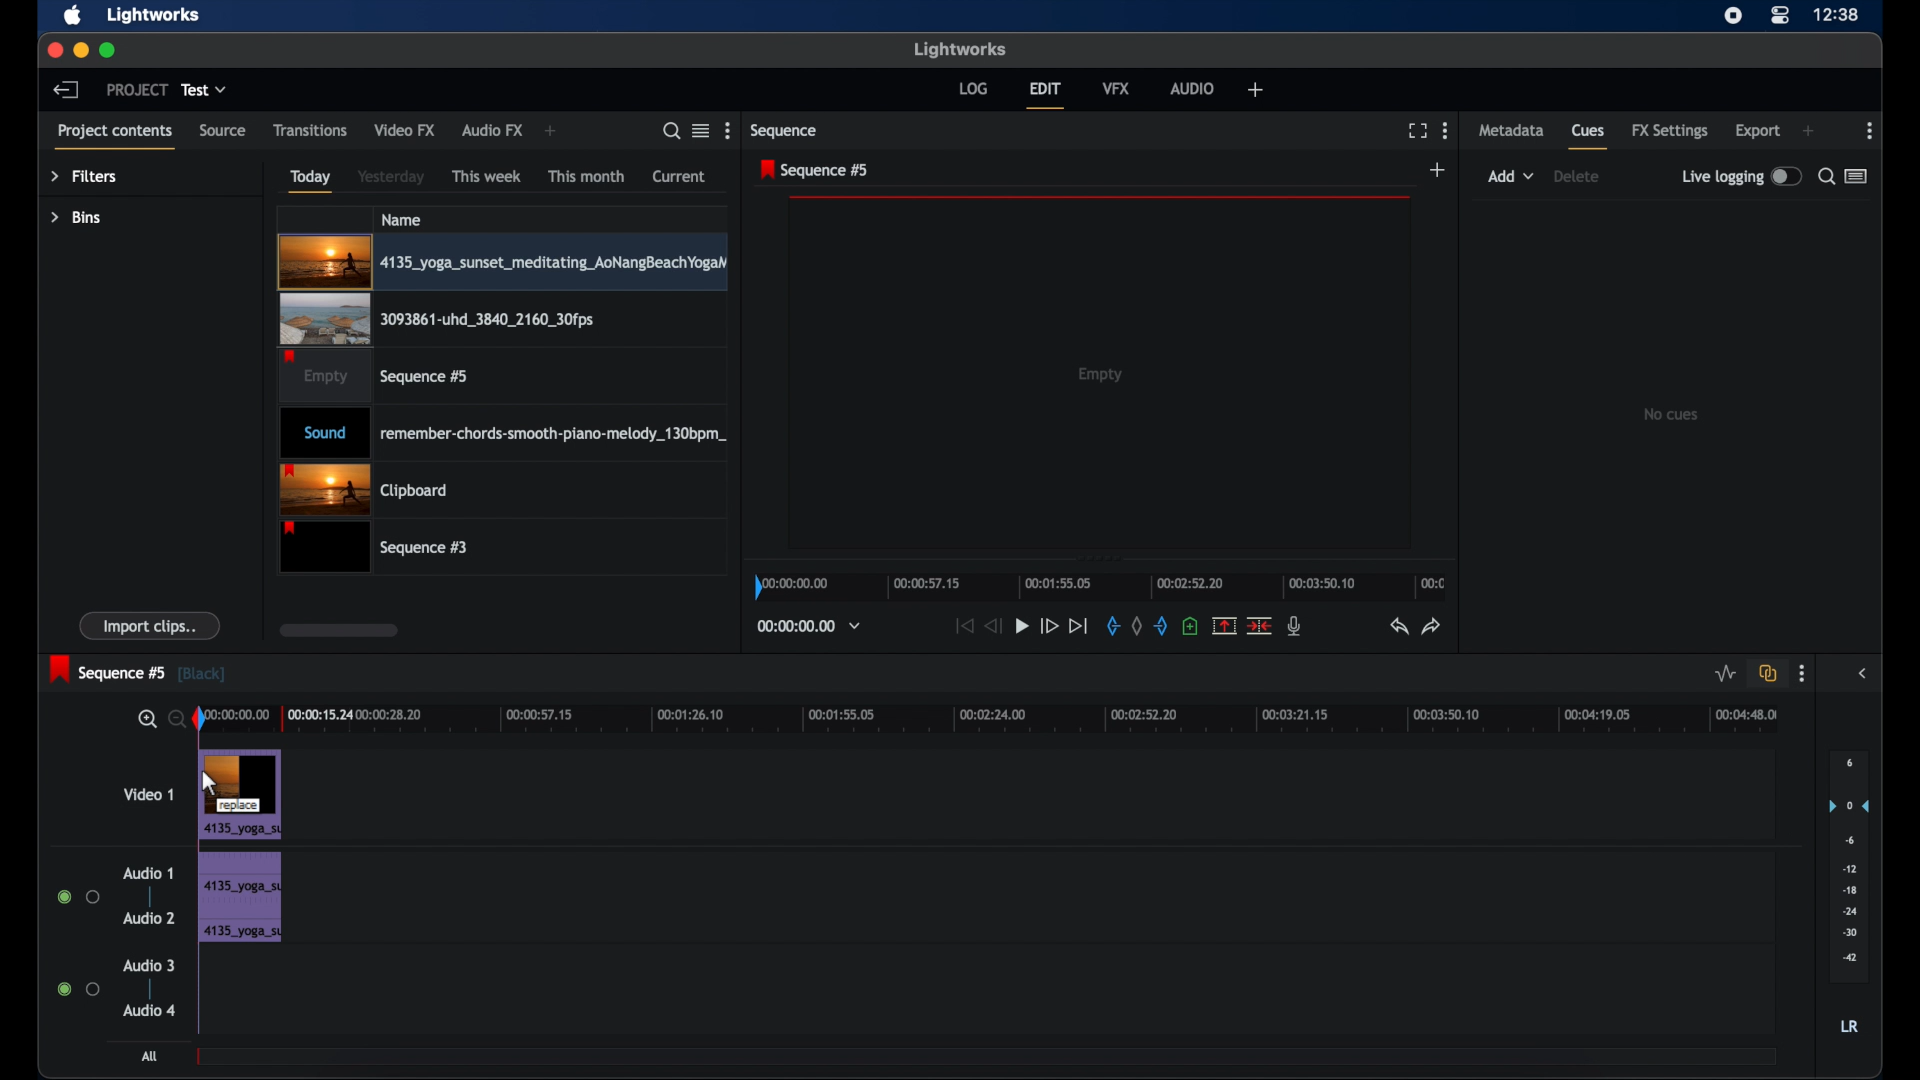  I want to click on today, so click(311, 181).